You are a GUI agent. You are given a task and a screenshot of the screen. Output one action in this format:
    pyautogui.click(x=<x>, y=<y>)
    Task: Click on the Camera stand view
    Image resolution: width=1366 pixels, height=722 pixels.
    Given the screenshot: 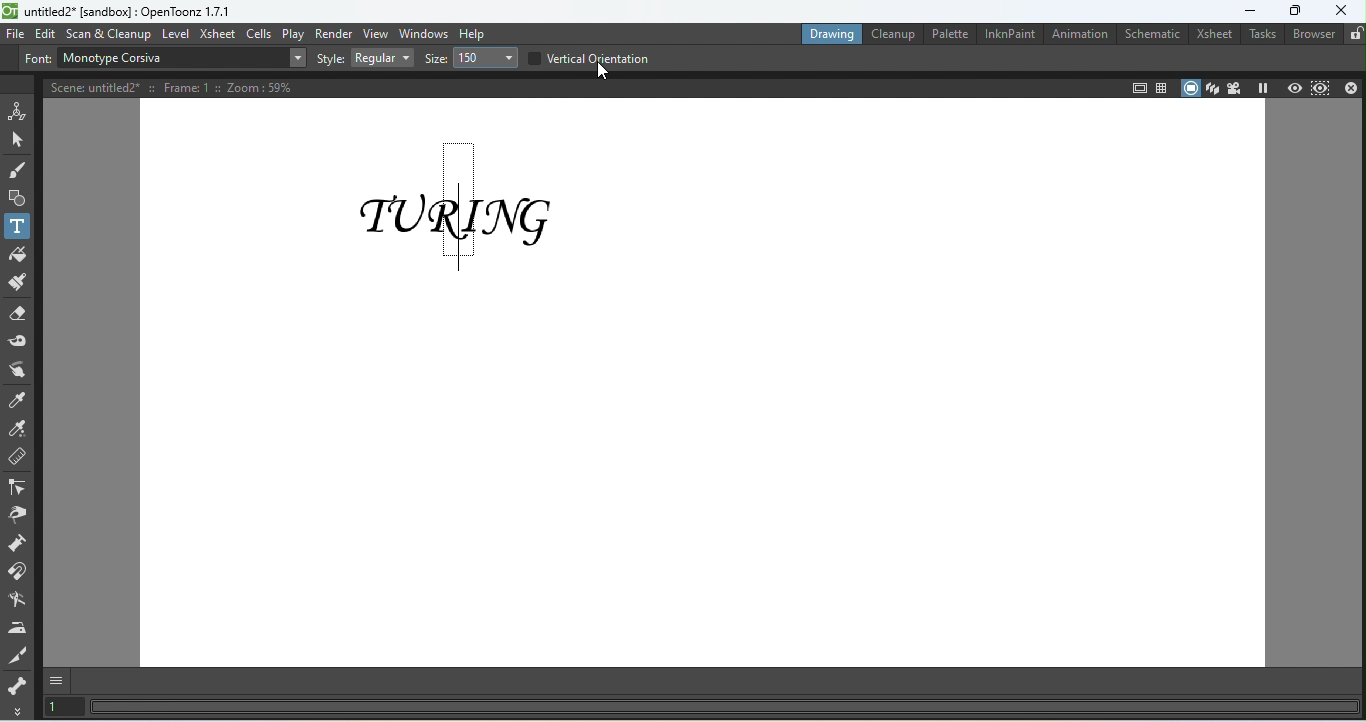 What is the action you would take?
    pyautogui.click(x=1189, y=87)
    